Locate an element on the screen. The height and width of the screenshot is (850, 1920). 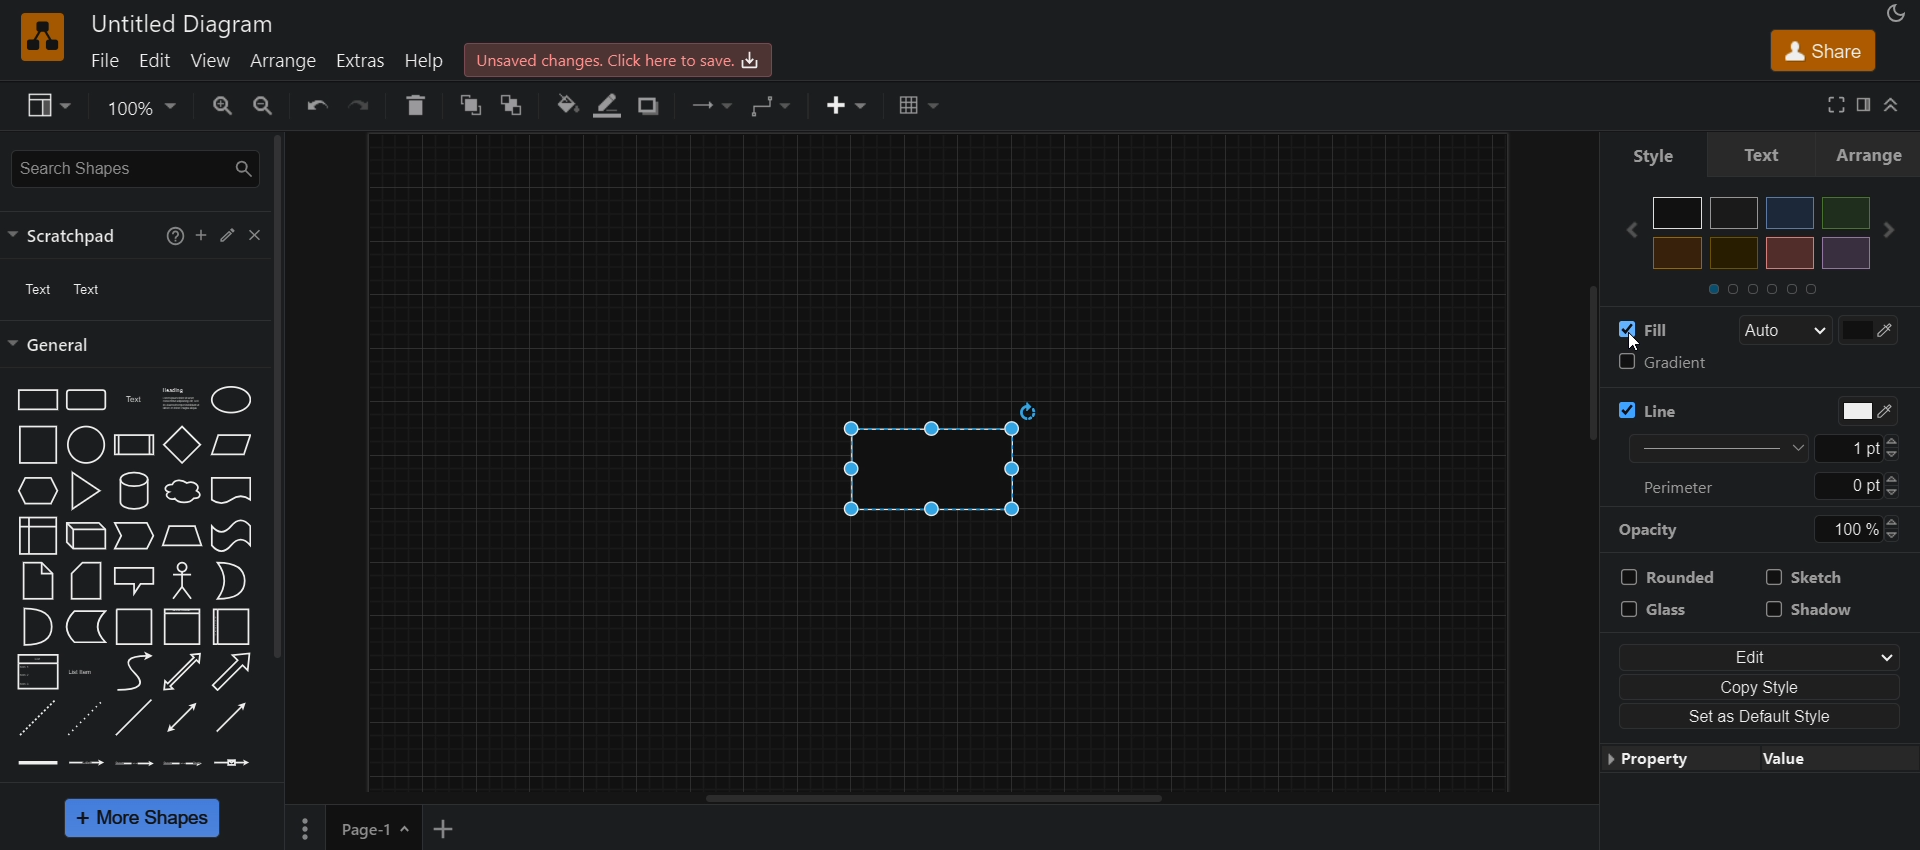
zoom is located at coordinates (144, 106).